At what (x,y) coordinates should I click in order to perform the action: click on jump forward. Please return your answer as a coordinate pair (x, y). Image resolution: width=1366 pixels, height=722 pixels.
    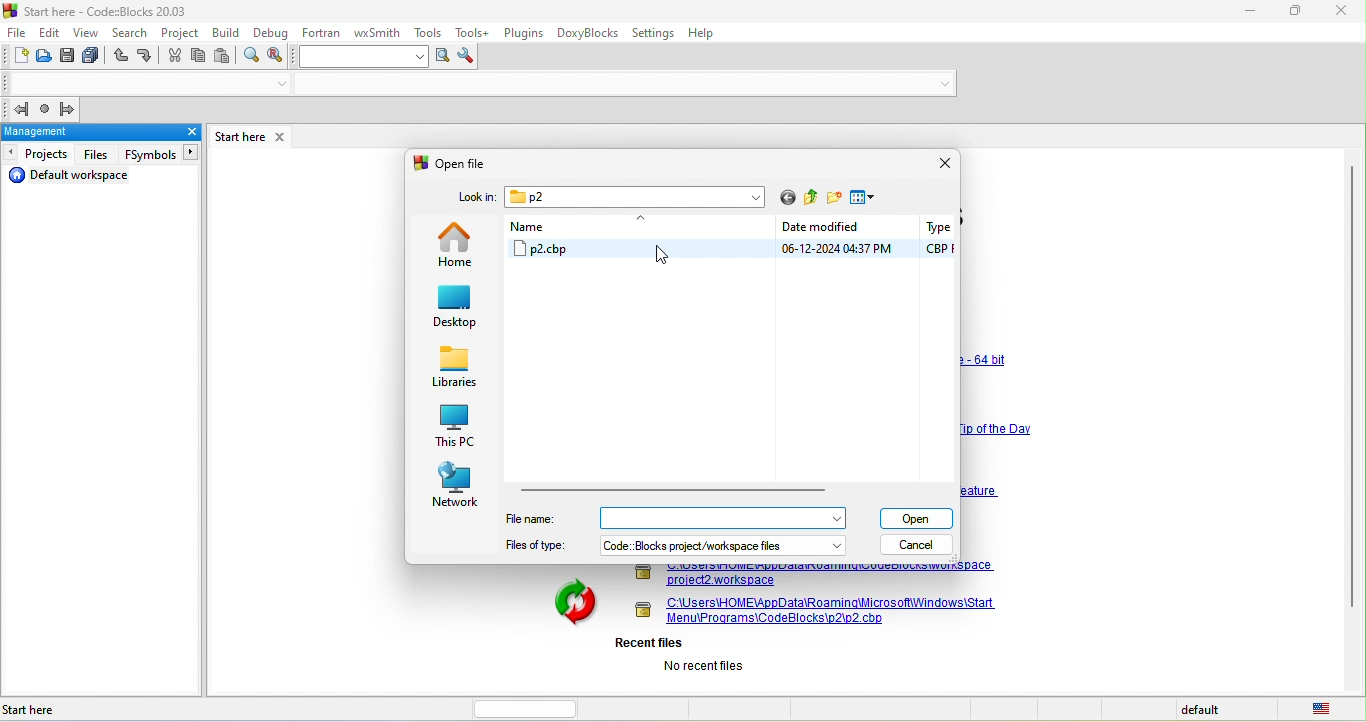
    Looking at the image, I should click on (71, 107).